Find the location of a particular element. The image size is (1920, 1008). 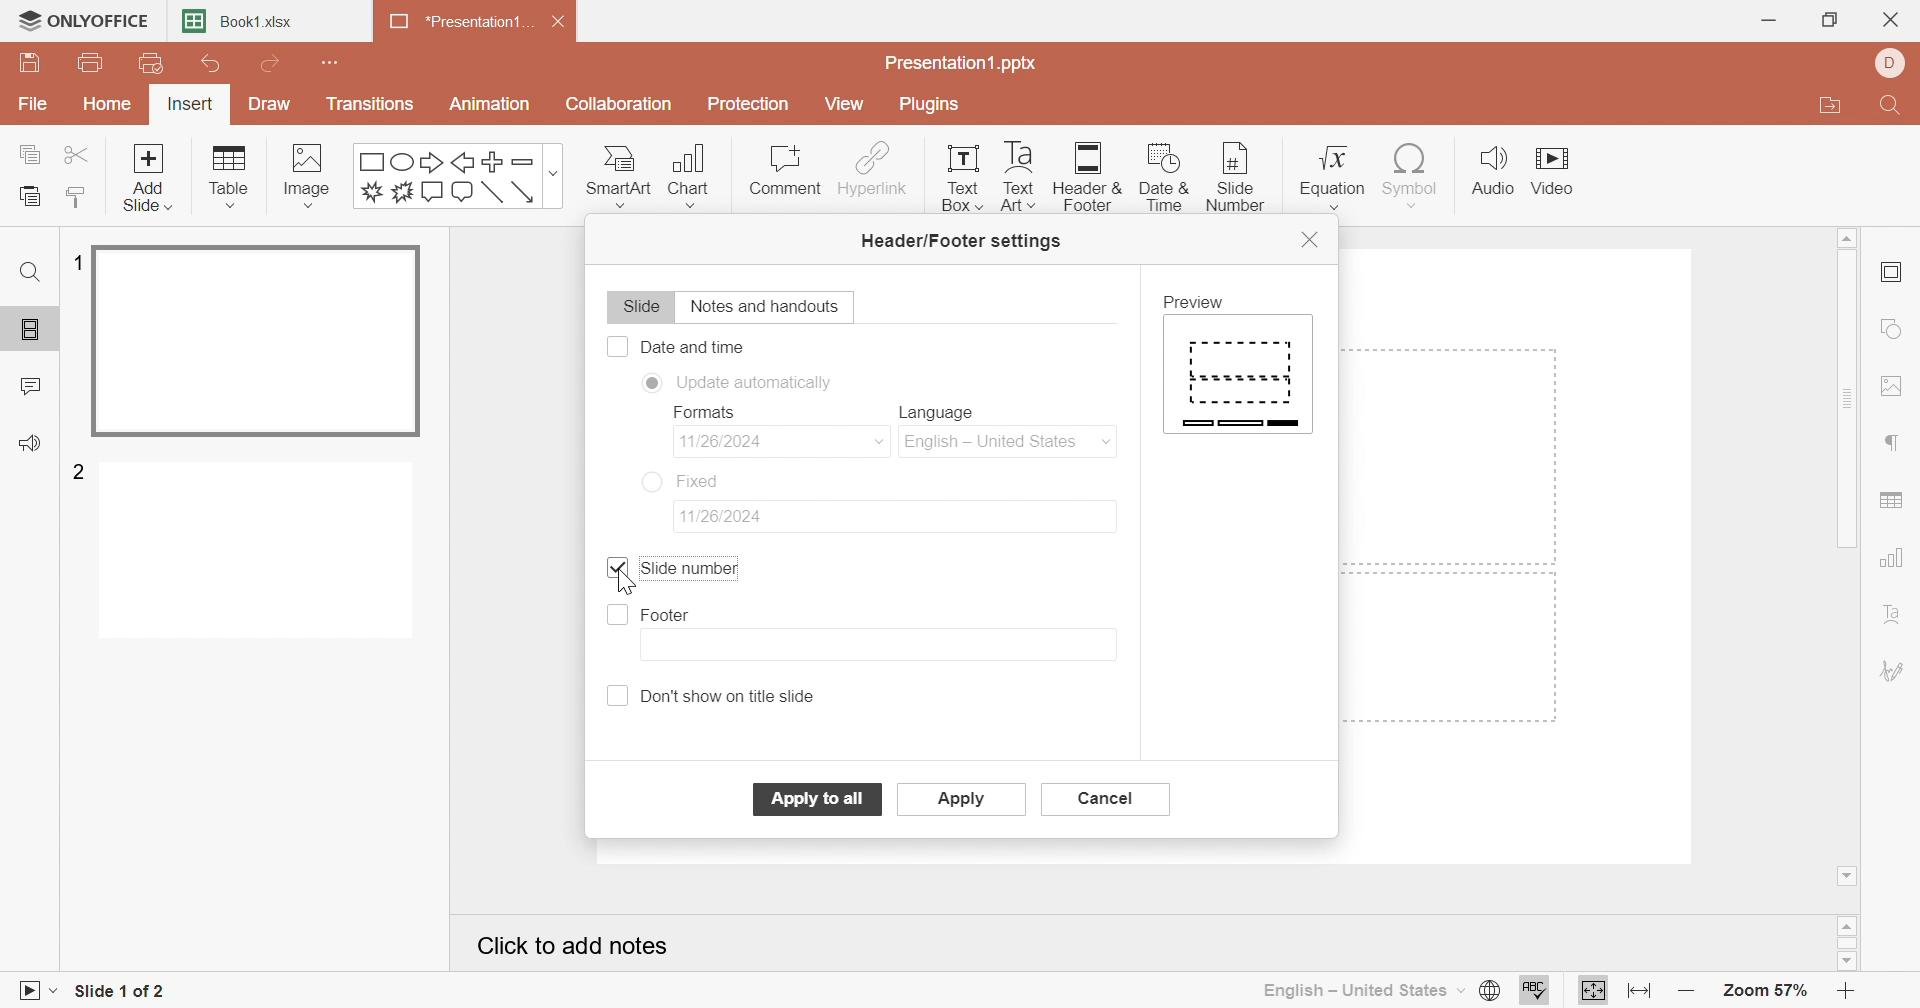

Comments is located at coordinates (32, 387).